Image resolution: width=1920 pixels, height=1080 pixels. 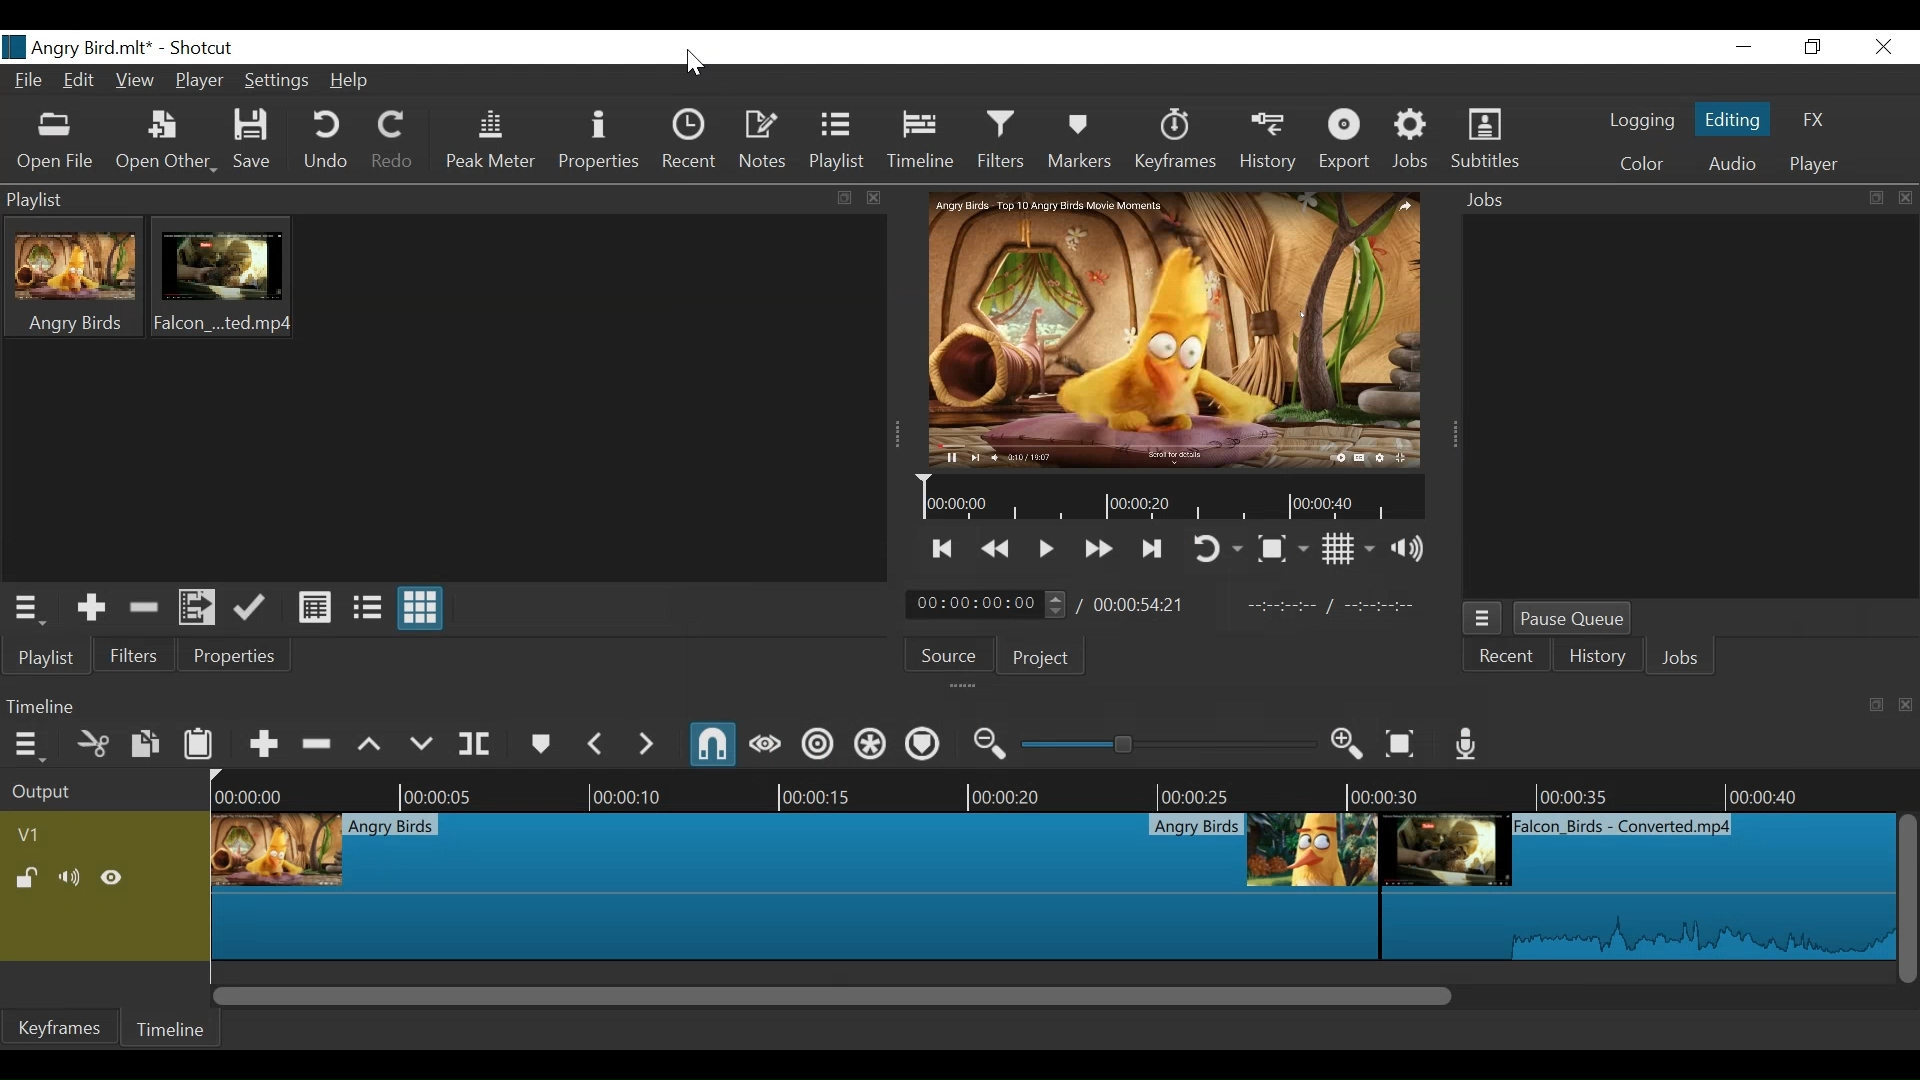 What do you see at coordinates (868, 745) in the screenshot?
I see `Ripple all tracks` at bounding box center [868, 745].